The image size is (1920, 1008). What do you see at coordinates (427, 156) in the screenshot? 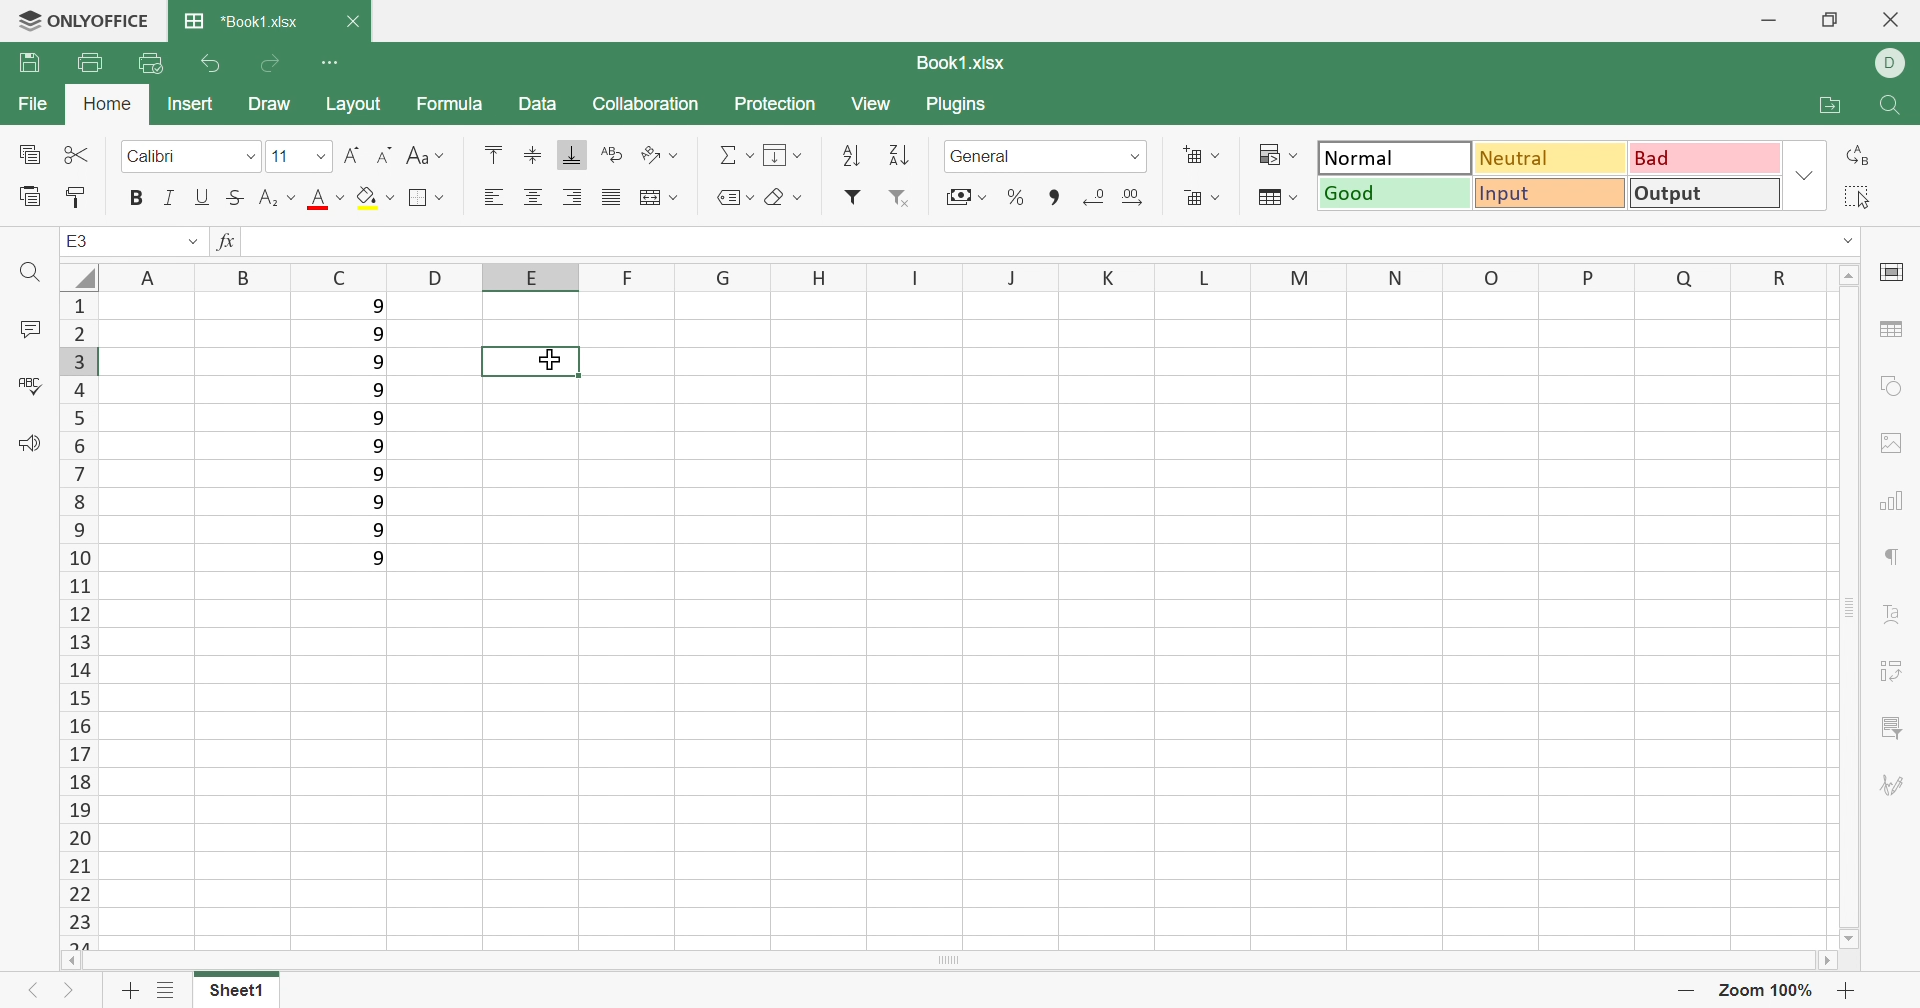
I see `Change case` at bounding box center [427, 156].